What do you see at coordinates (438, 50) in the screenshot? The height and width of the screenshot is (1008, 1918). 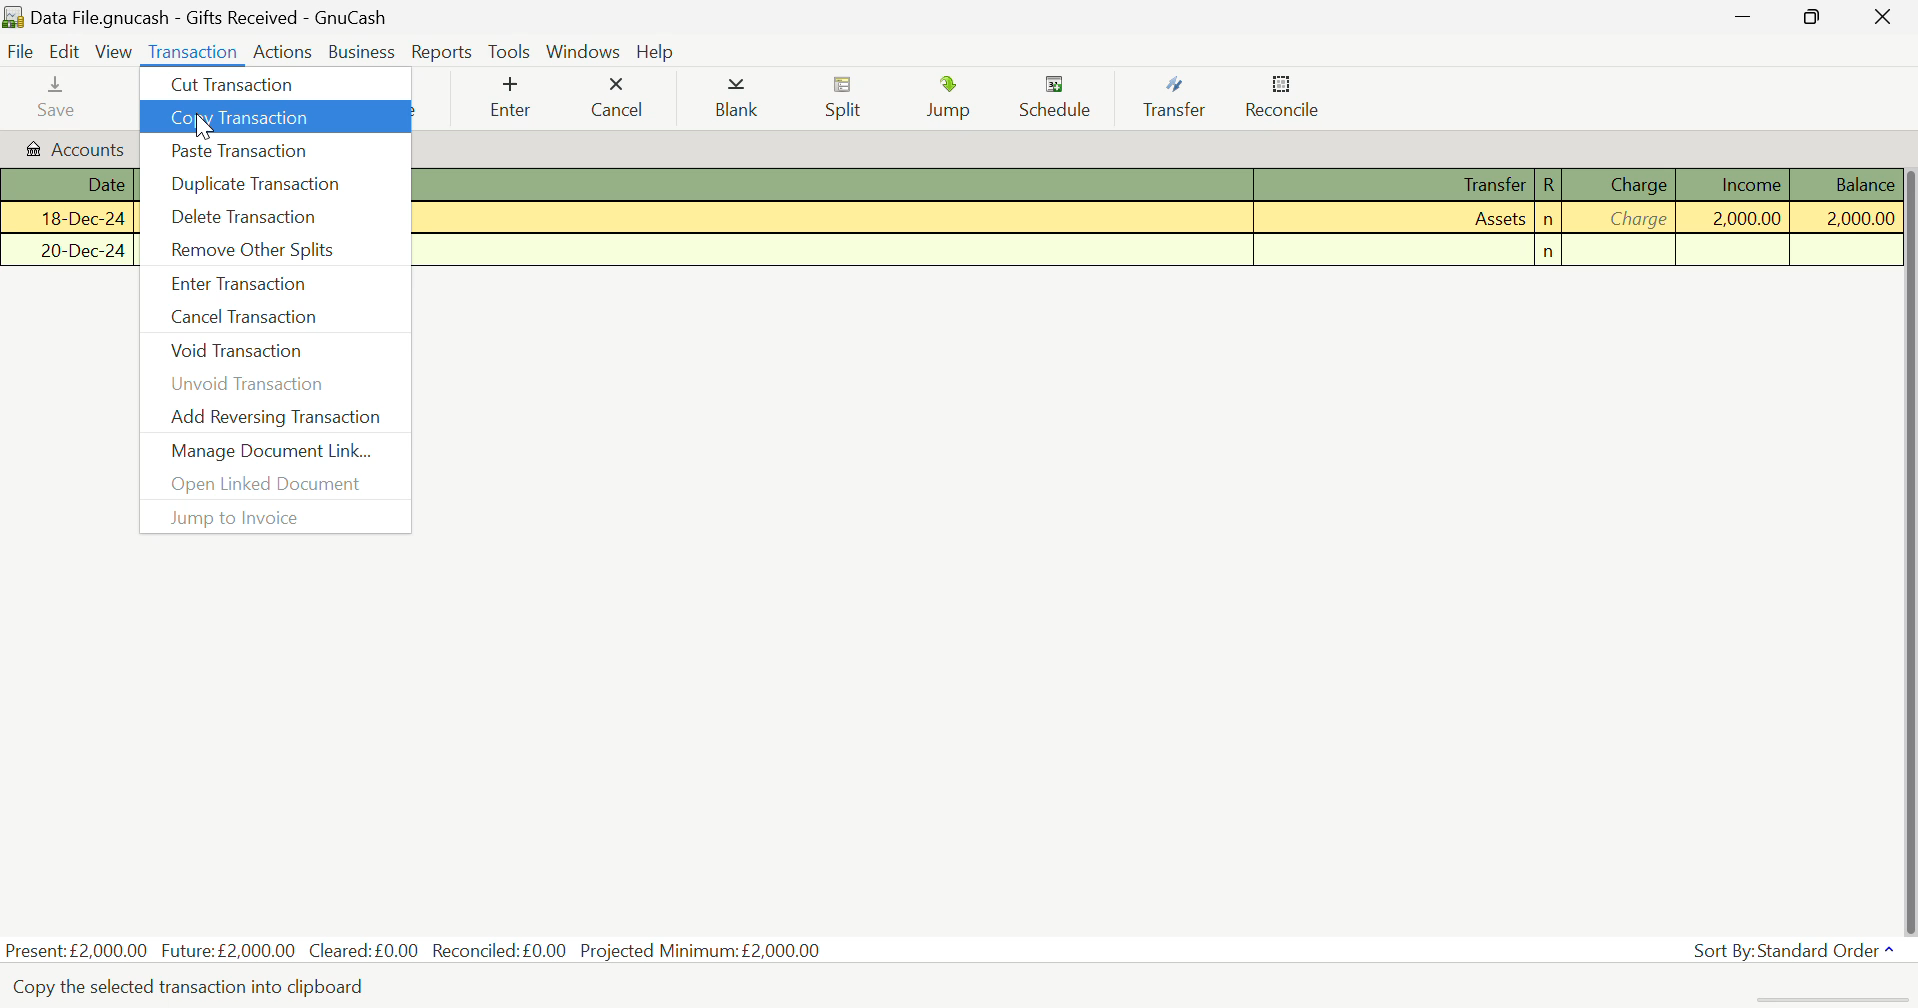 I see `Reports` at bounding box center [438, 50].